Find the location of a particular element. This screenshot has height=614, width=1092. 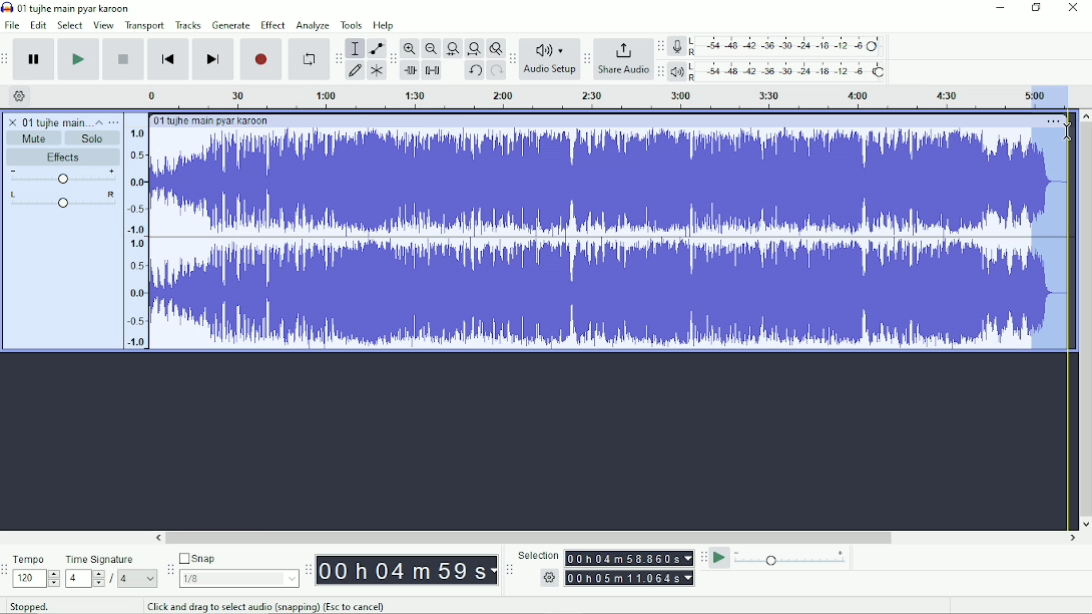

File is located at coordinates (13, 26).